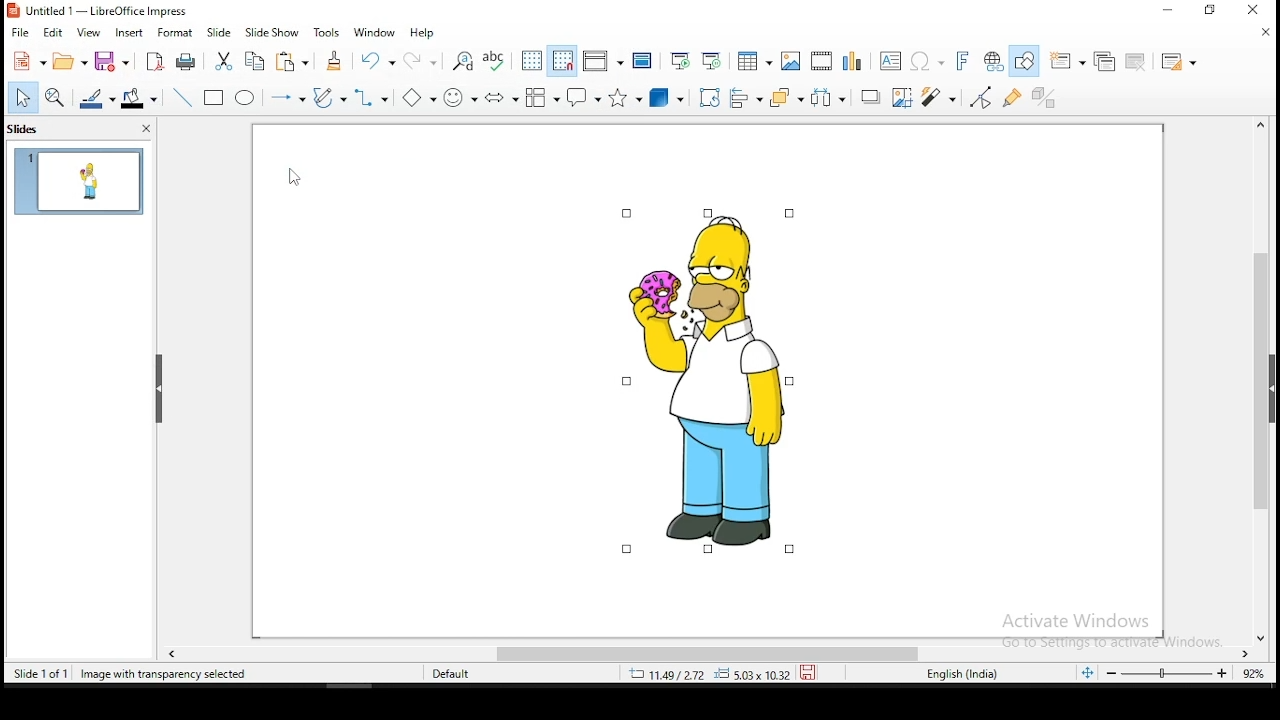 The height and width of the screenshot is (720, 1280). What do you see at coordinates (142, 98) in the screenshot?
I see `fill color` at bounding box center [142, 98].